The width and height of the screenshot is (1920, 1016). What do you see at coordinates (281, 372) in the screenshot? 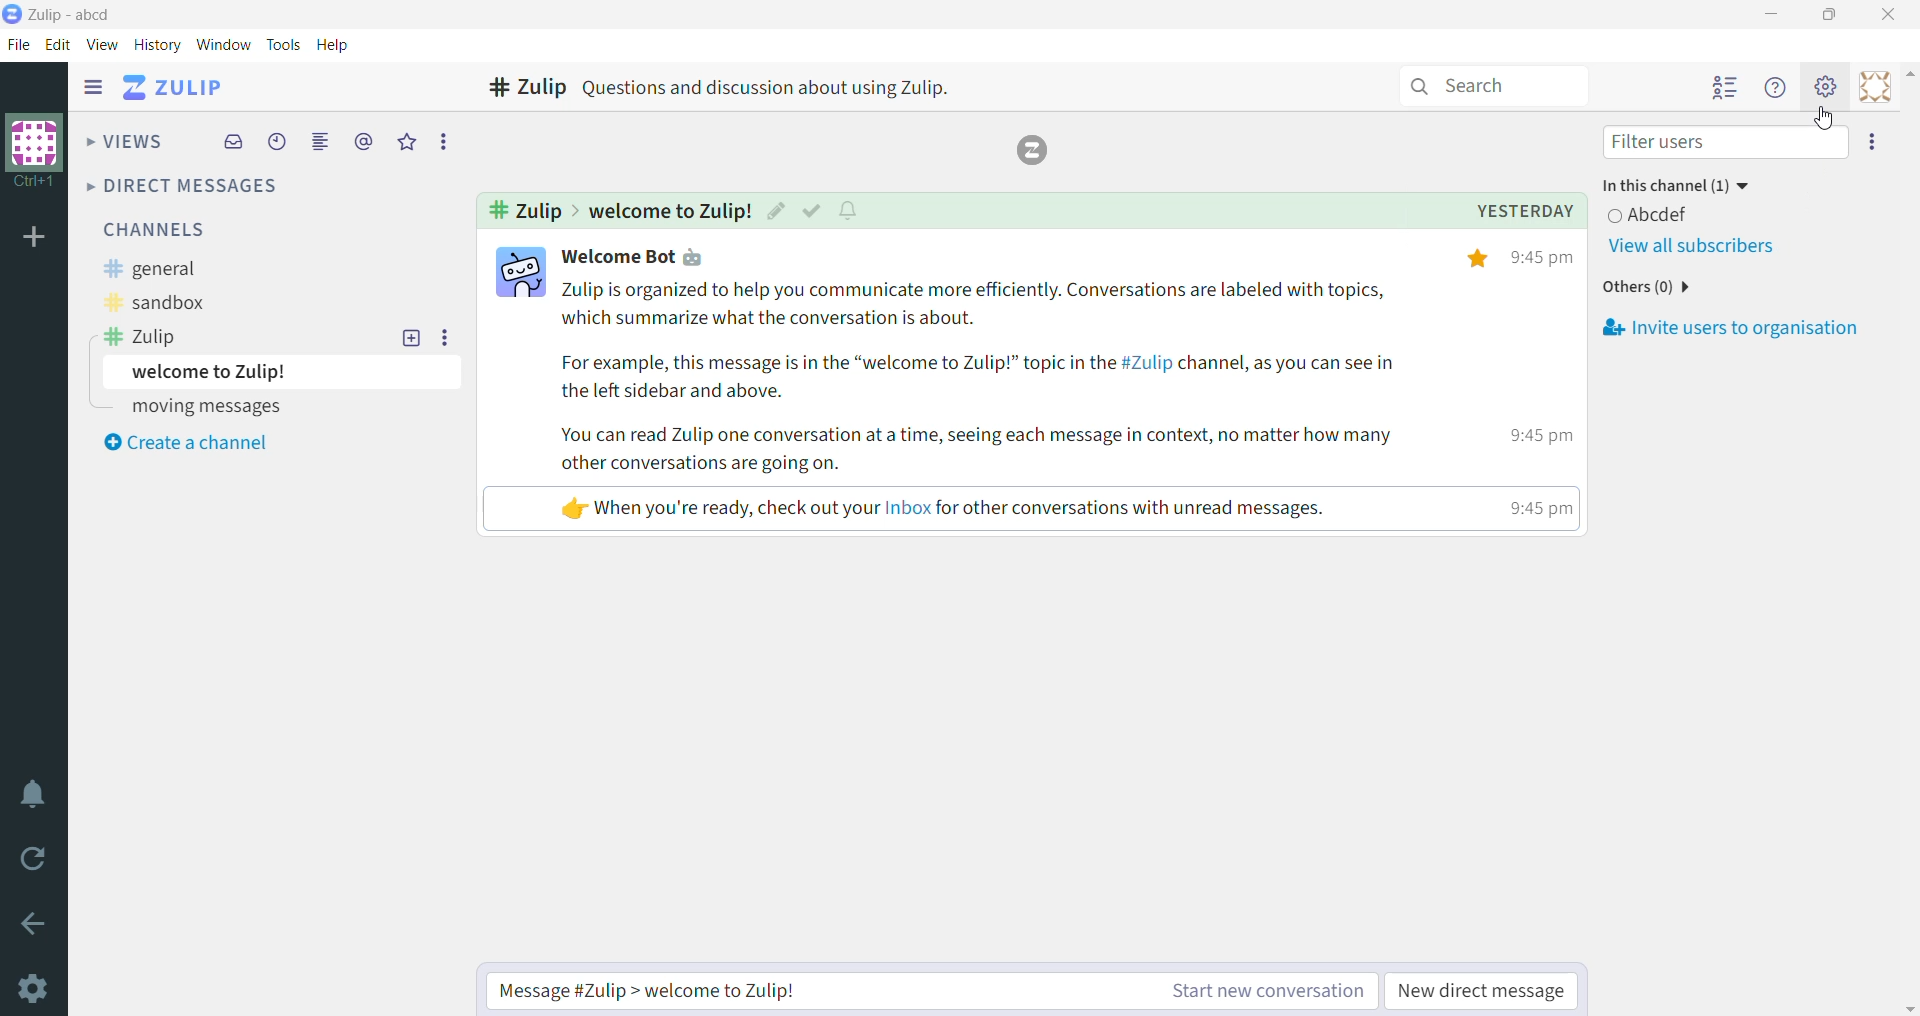
I see `welcome to Zulip` at bounding box center [281, 372].